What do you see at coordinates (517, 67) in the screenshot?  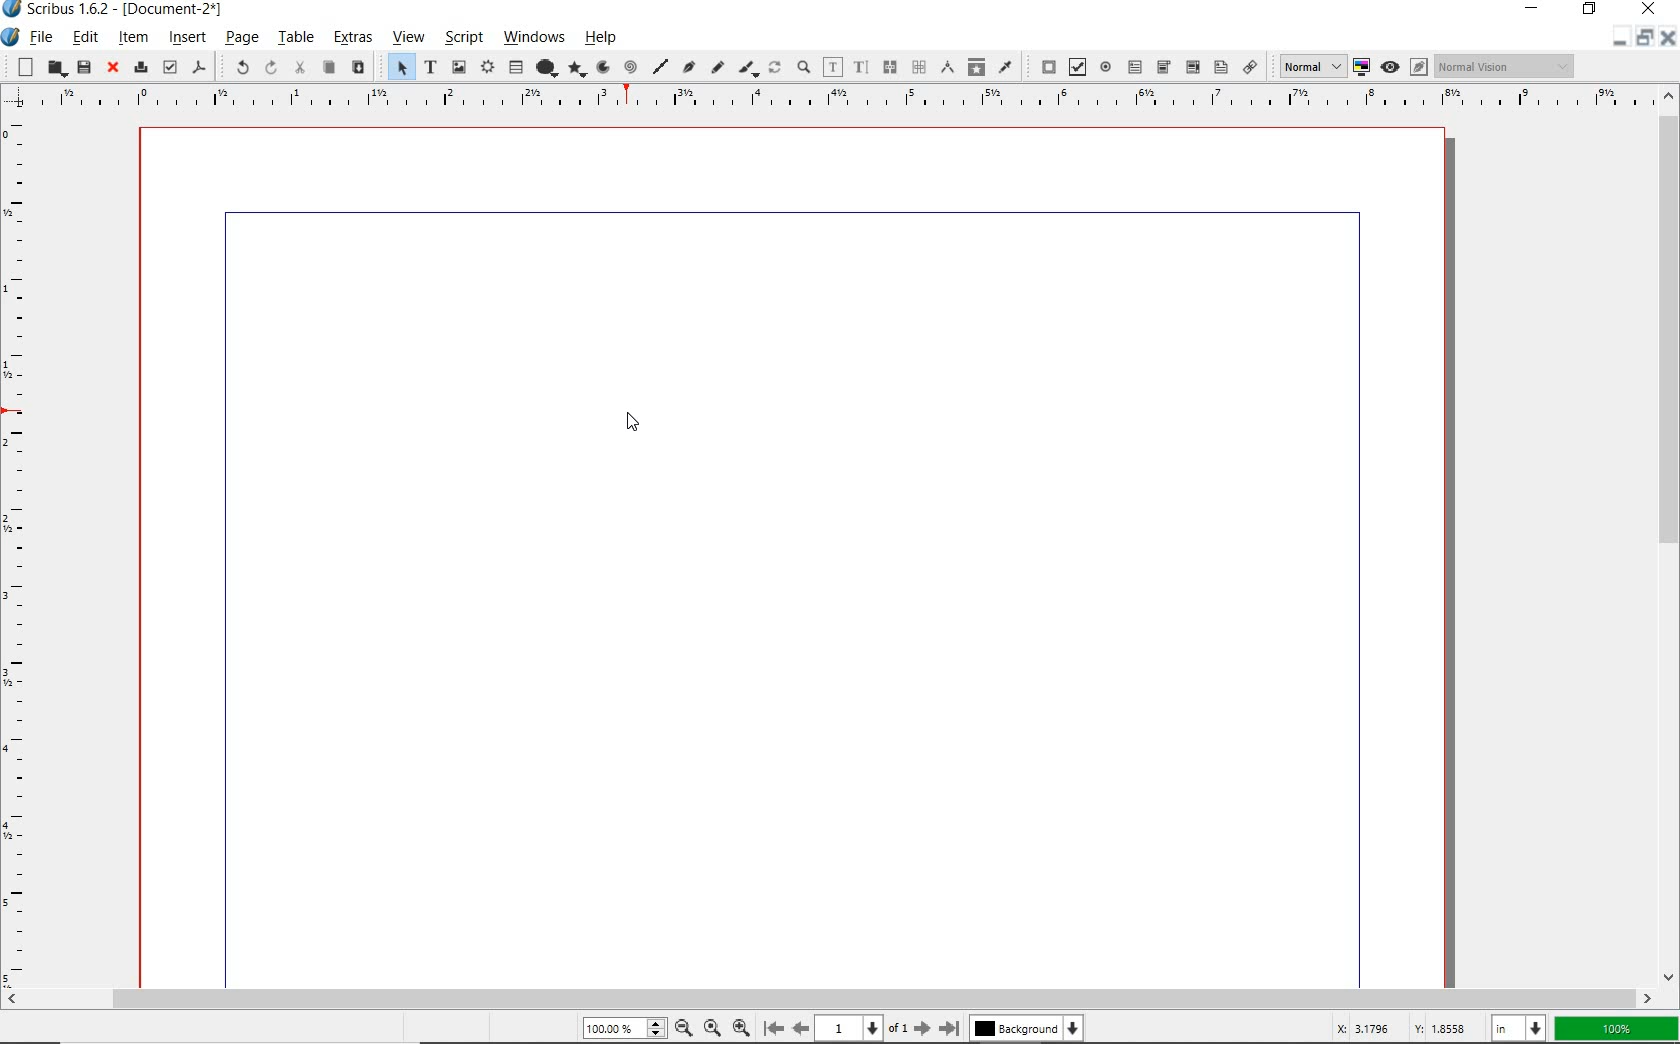 I see `table` at bounding box center [517, 67].